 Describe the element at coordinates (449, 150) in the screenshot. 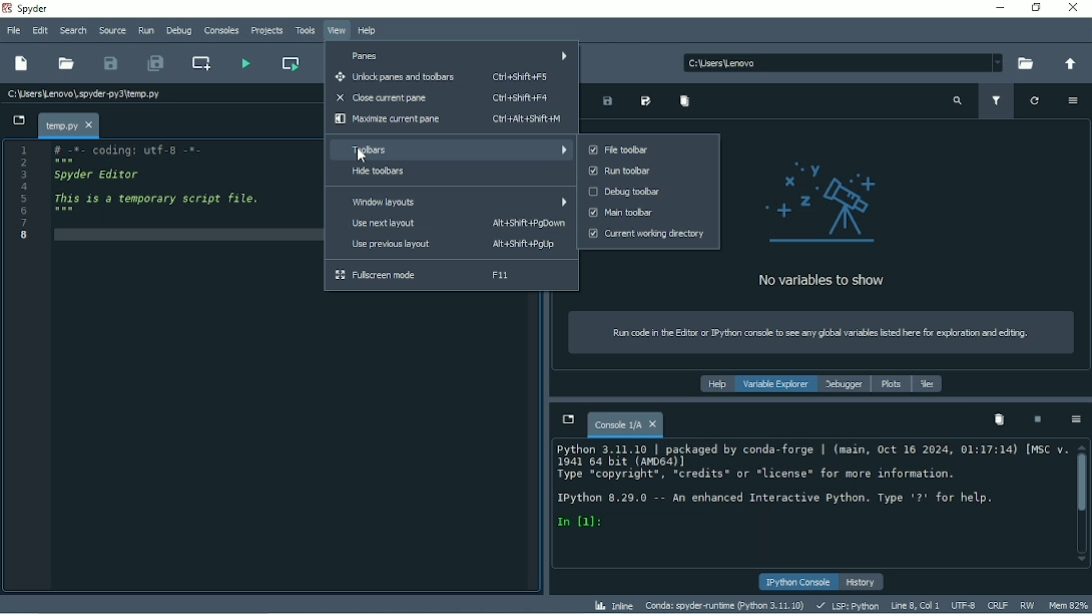

I see `Toolbars` at that location.